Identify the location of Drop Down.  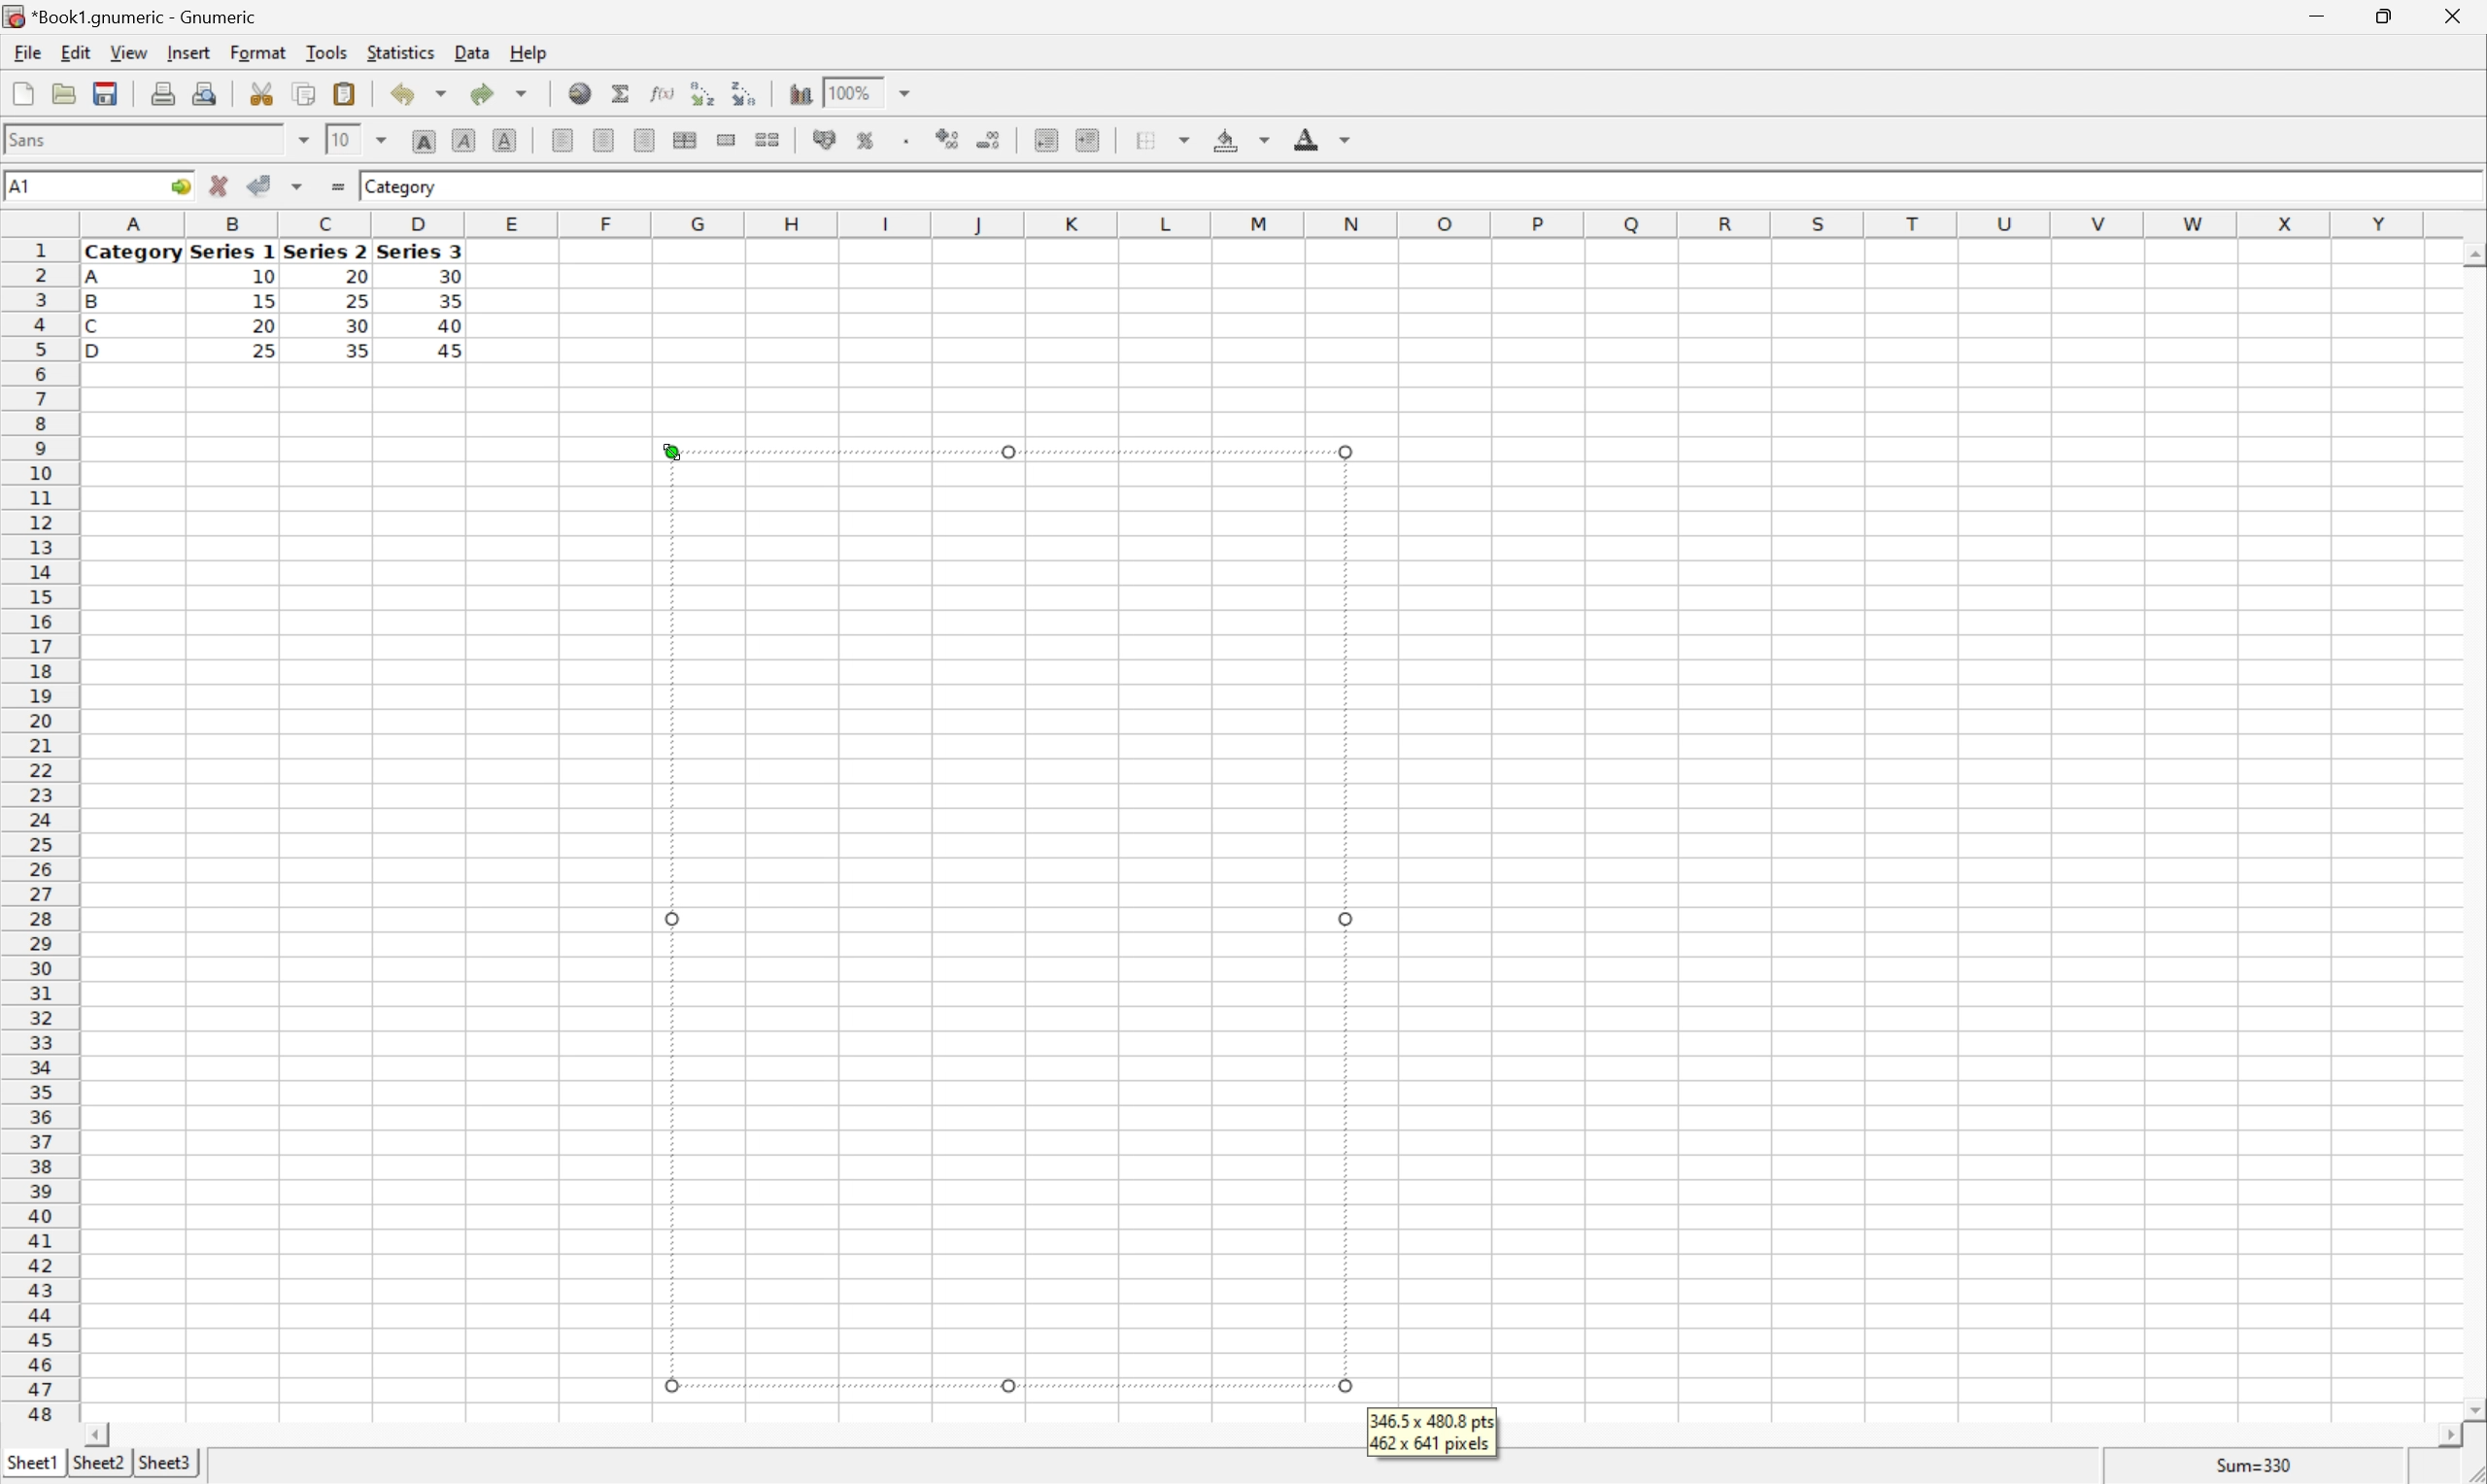
(908, 92).